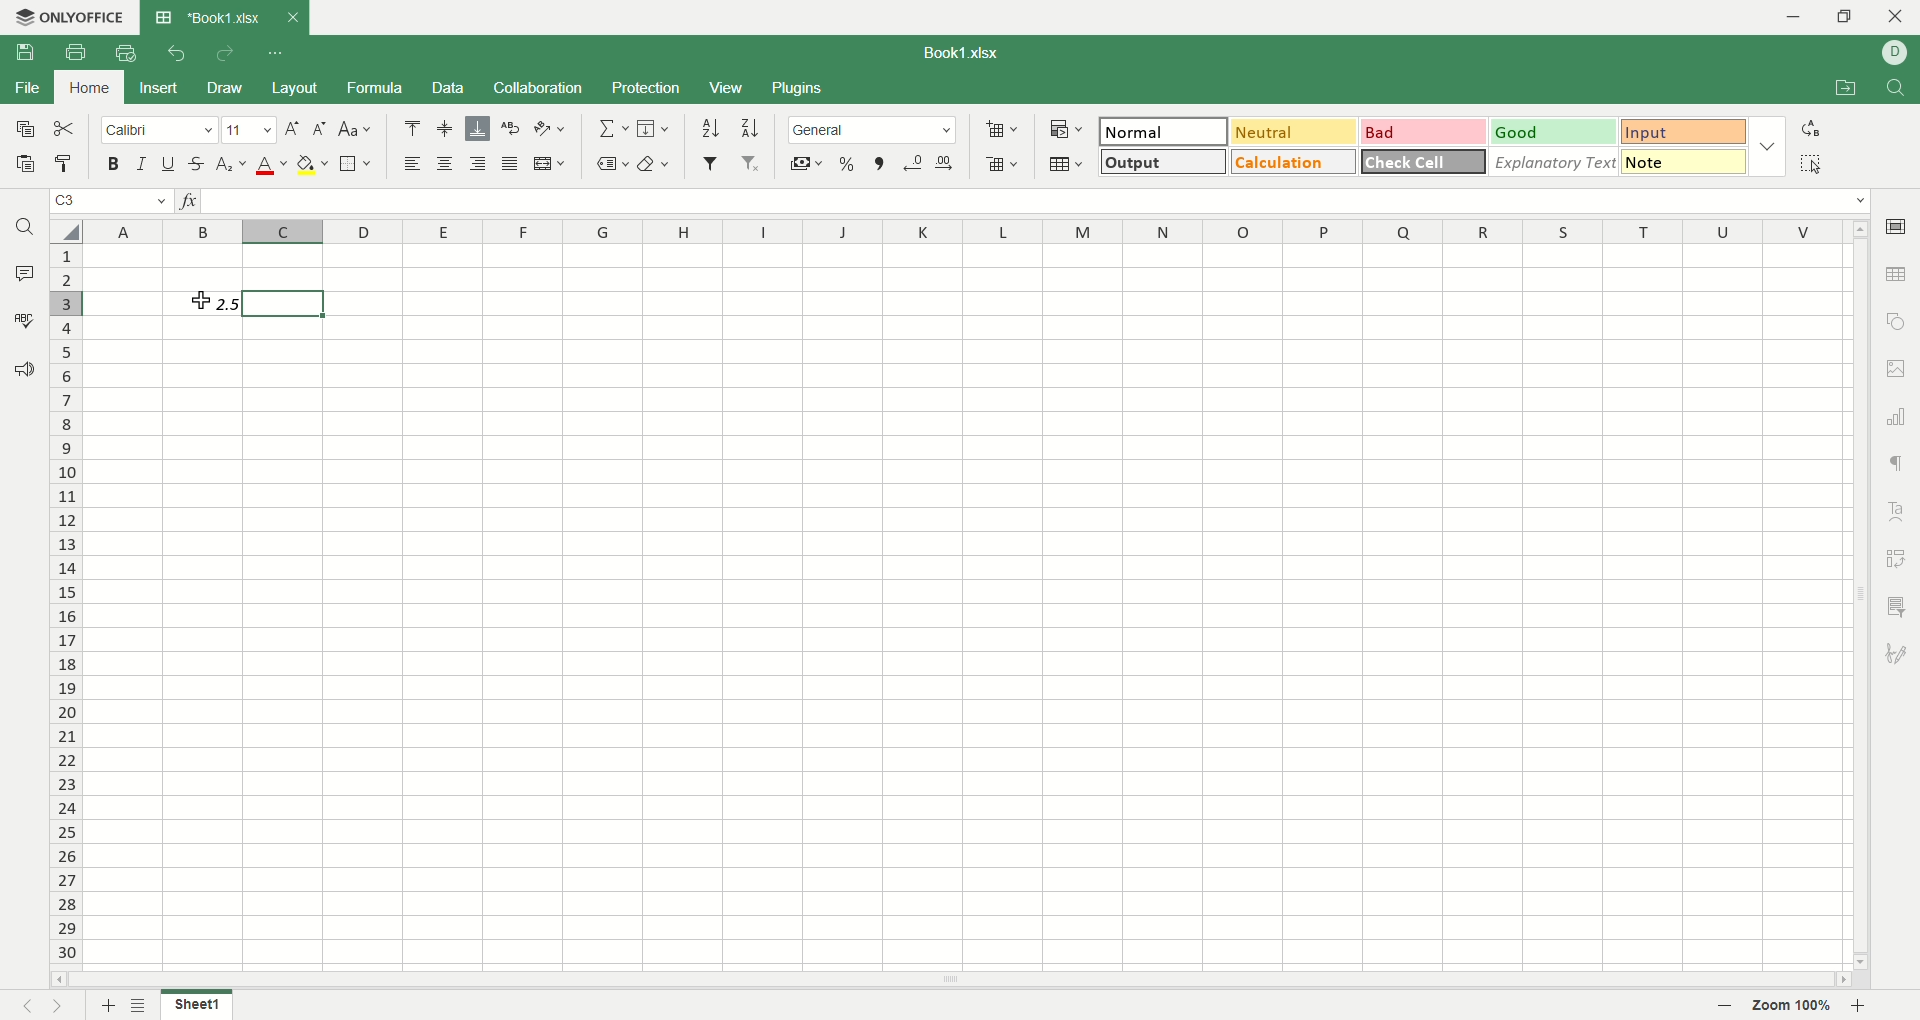 Image resolution: width=1920 pixels, height=1020 pixels. I want to click on paste, so click(23, 163).